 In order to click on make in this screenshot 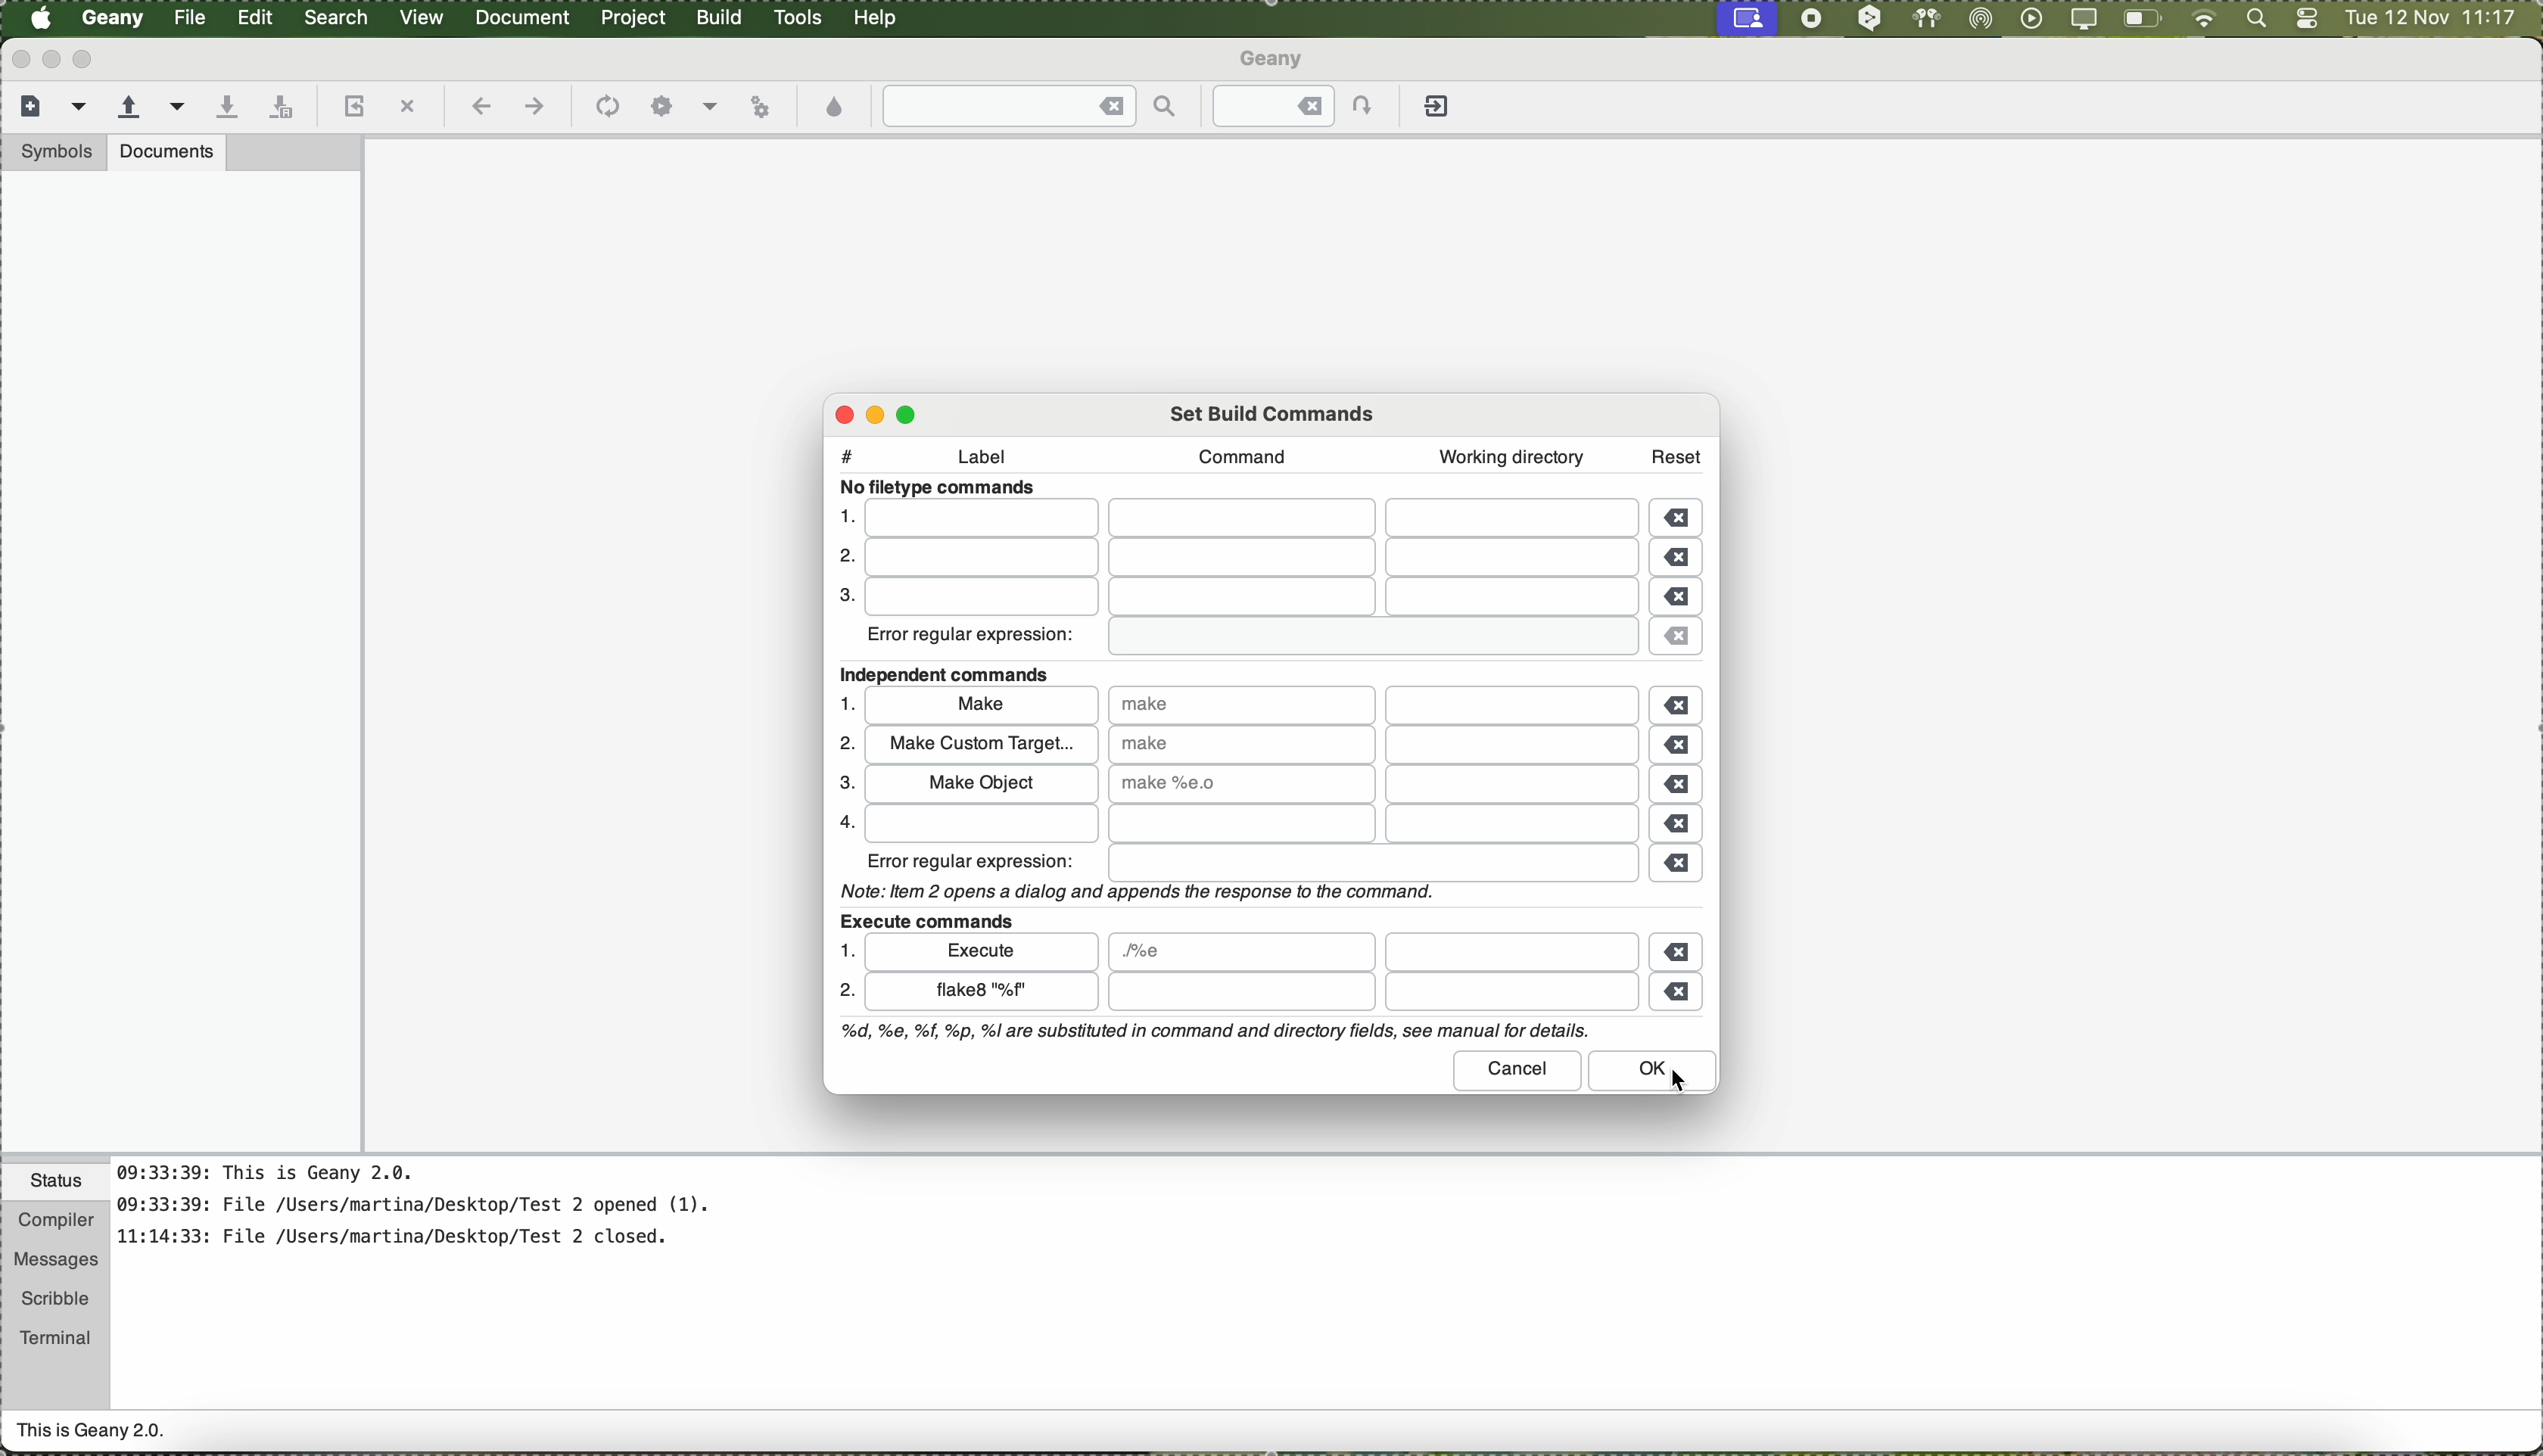, I will do `click(1241, 743)`.